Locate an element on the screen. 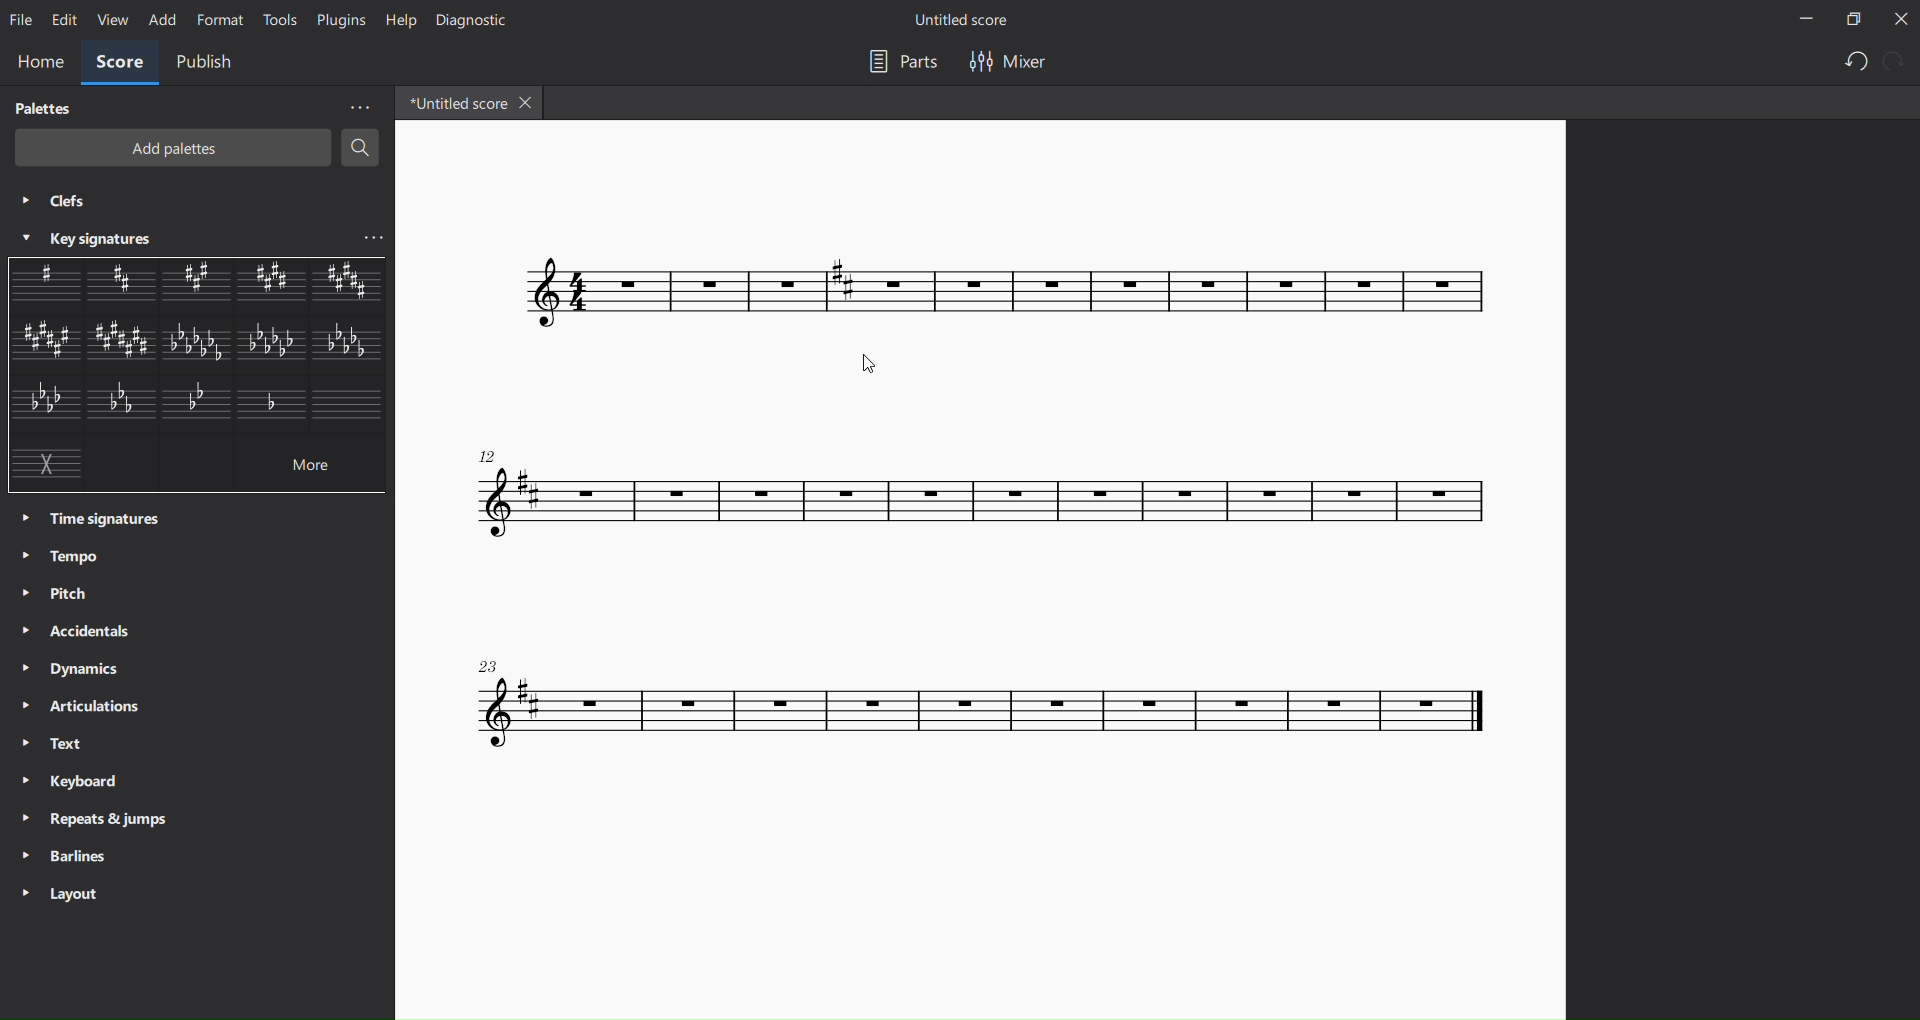 This screenshot has width=1920, height=1020. tab name is located at coordinates (457, 104).